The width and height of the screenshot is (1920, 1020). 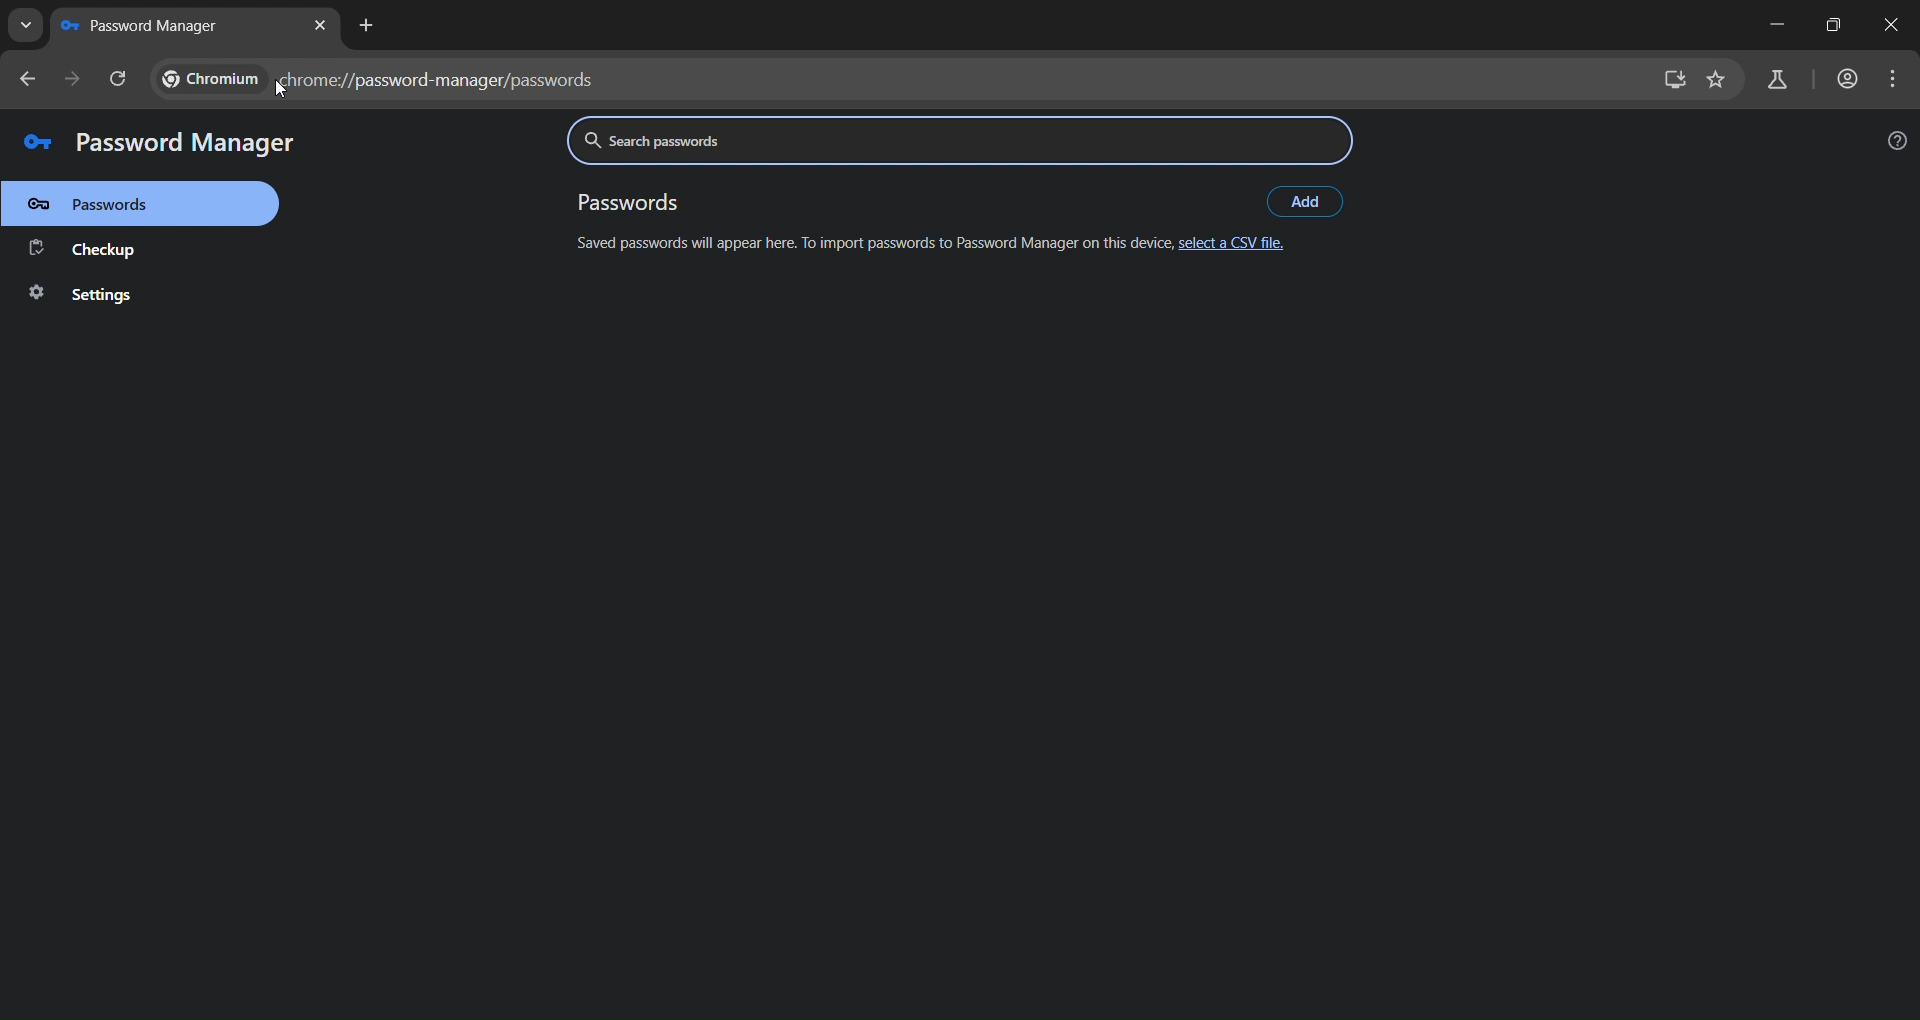 I want to click on passwords, so click(x=110, y=203).